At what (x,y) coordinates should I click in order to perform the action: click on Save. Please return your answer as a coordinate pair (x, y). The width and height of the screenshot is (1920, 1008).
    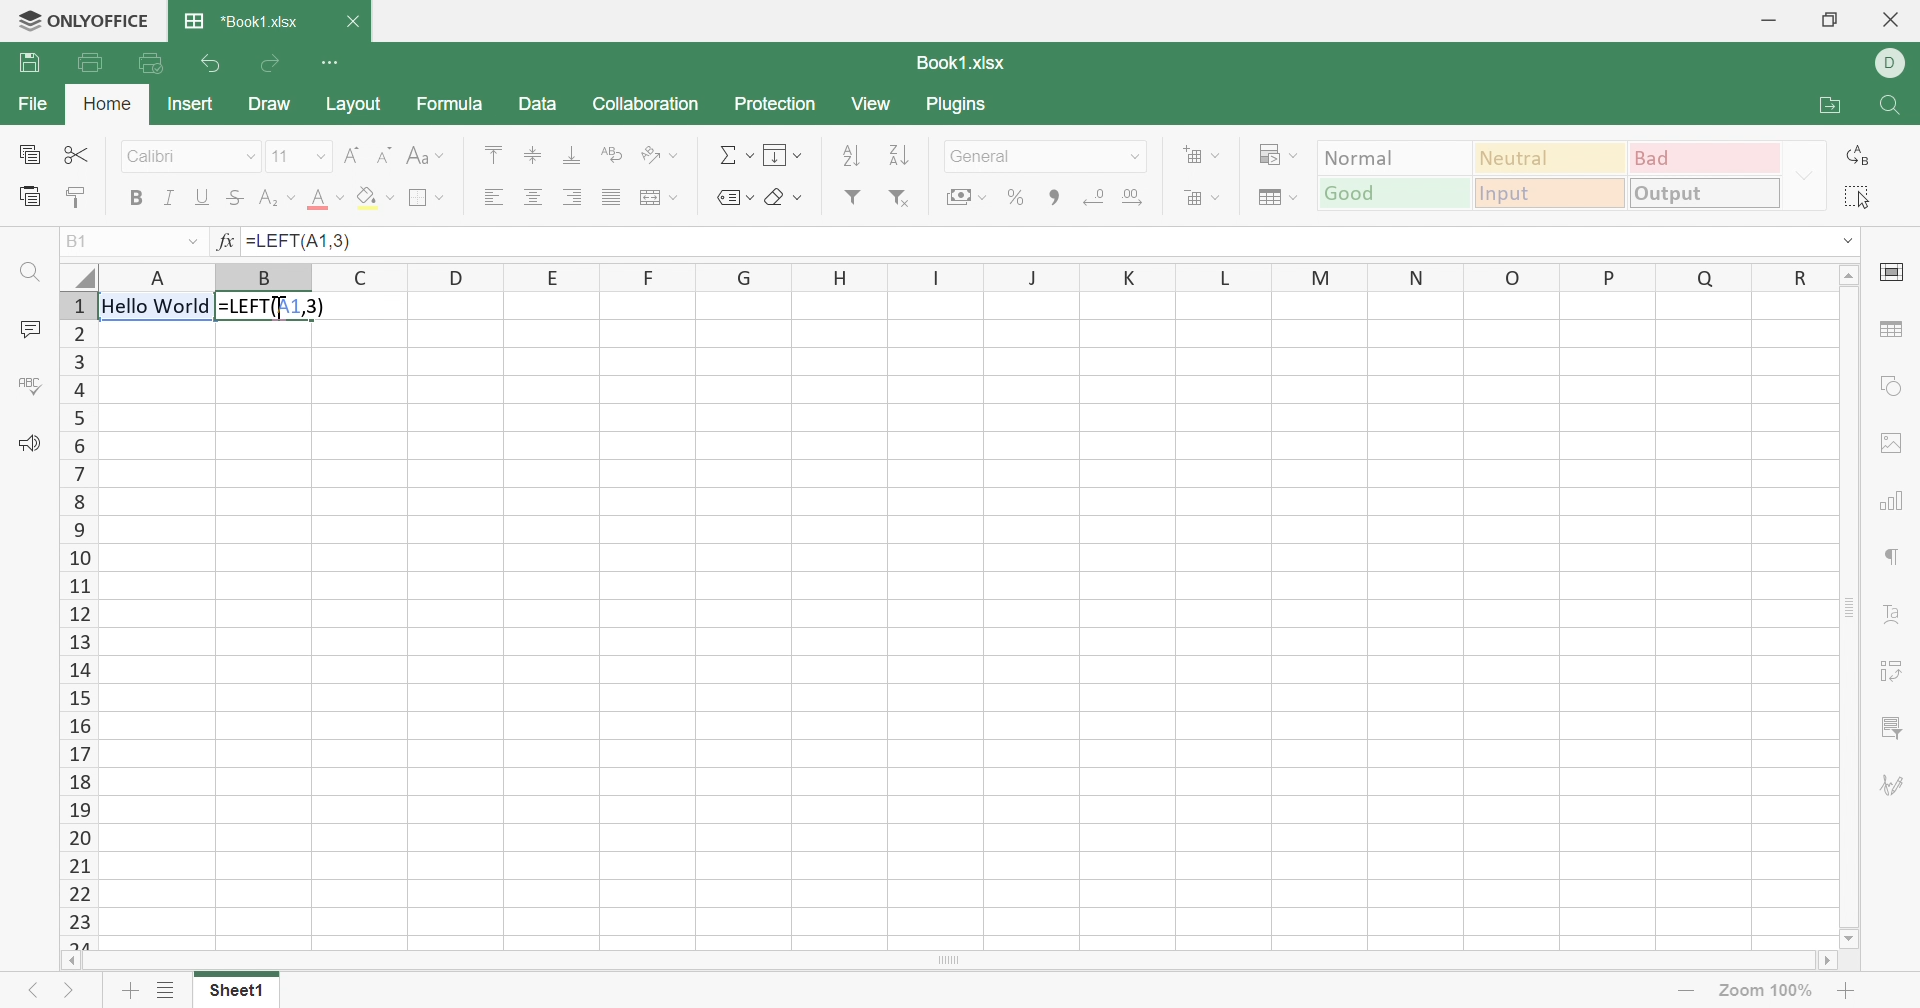
    Looking at the image, I should click on (30, 62).